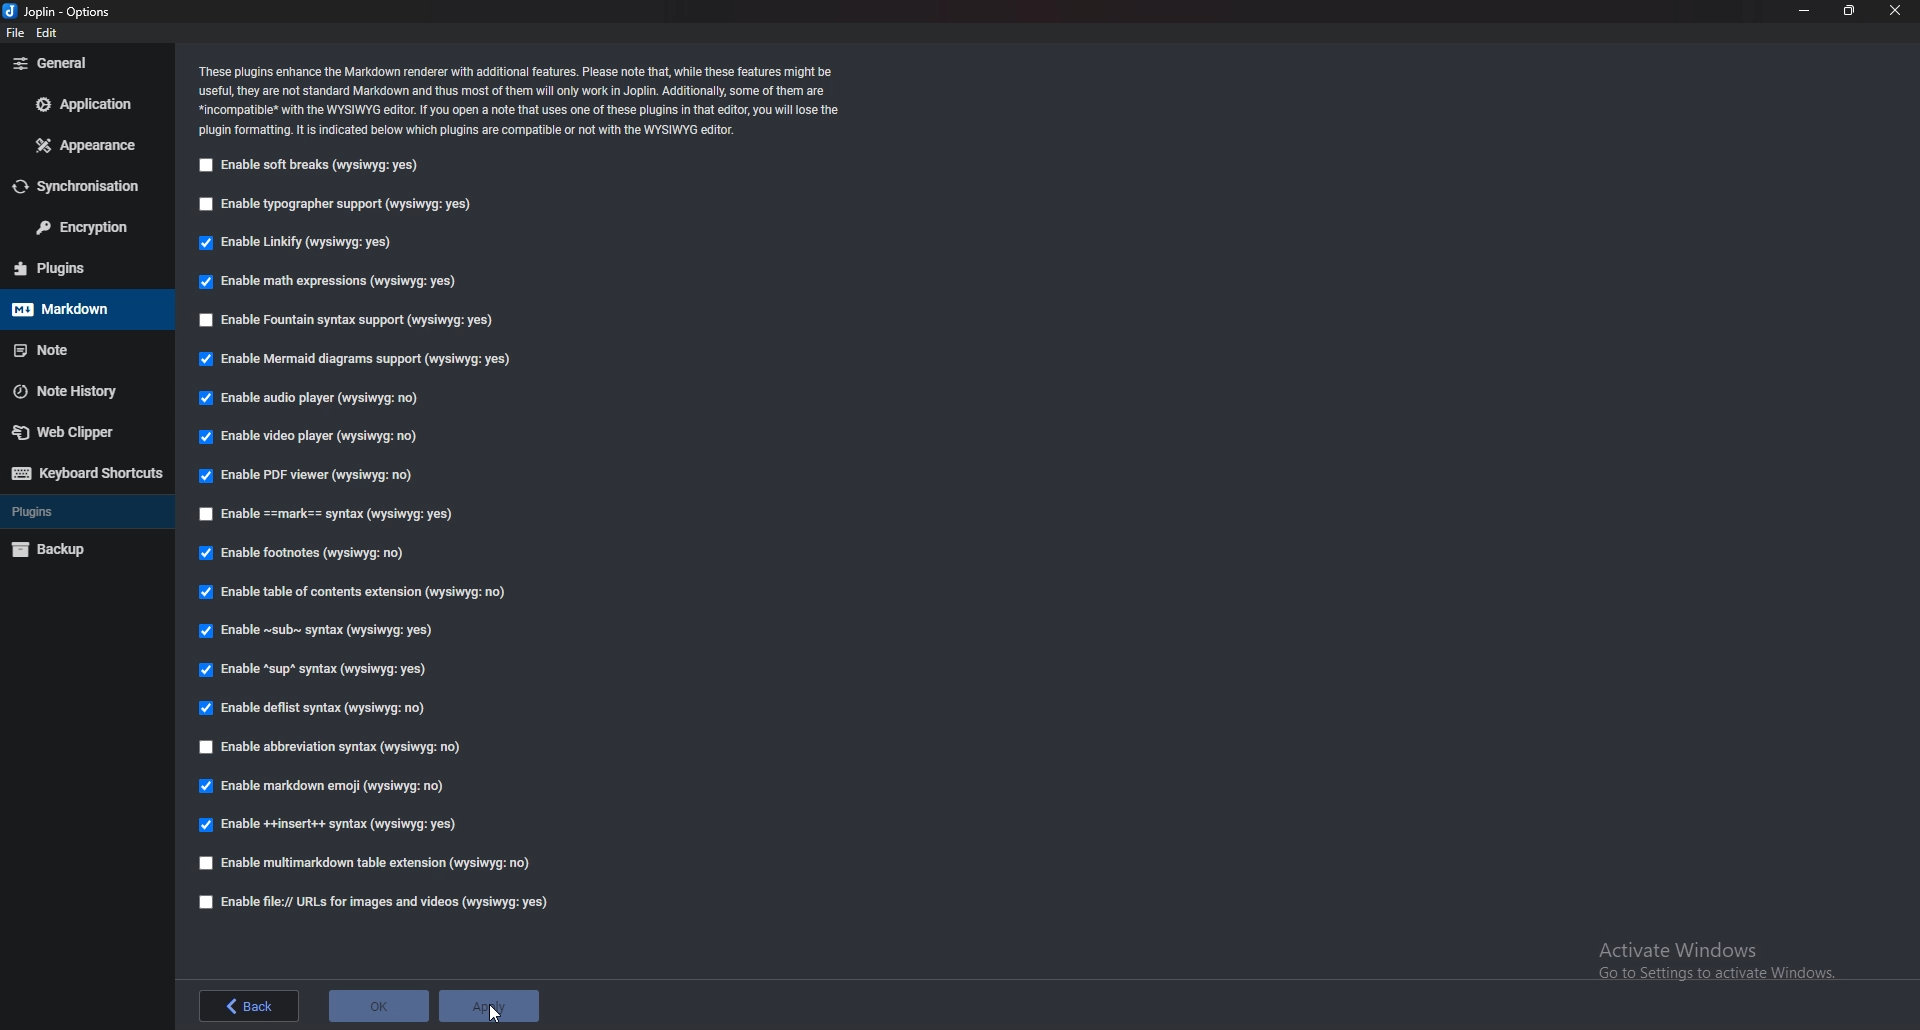 This screenshot has height=1030, width=1920. What do you see at coordinates (346, 516) in the screenshot?
I see `enable Mark Syntax` at bounding box center [346, 516].